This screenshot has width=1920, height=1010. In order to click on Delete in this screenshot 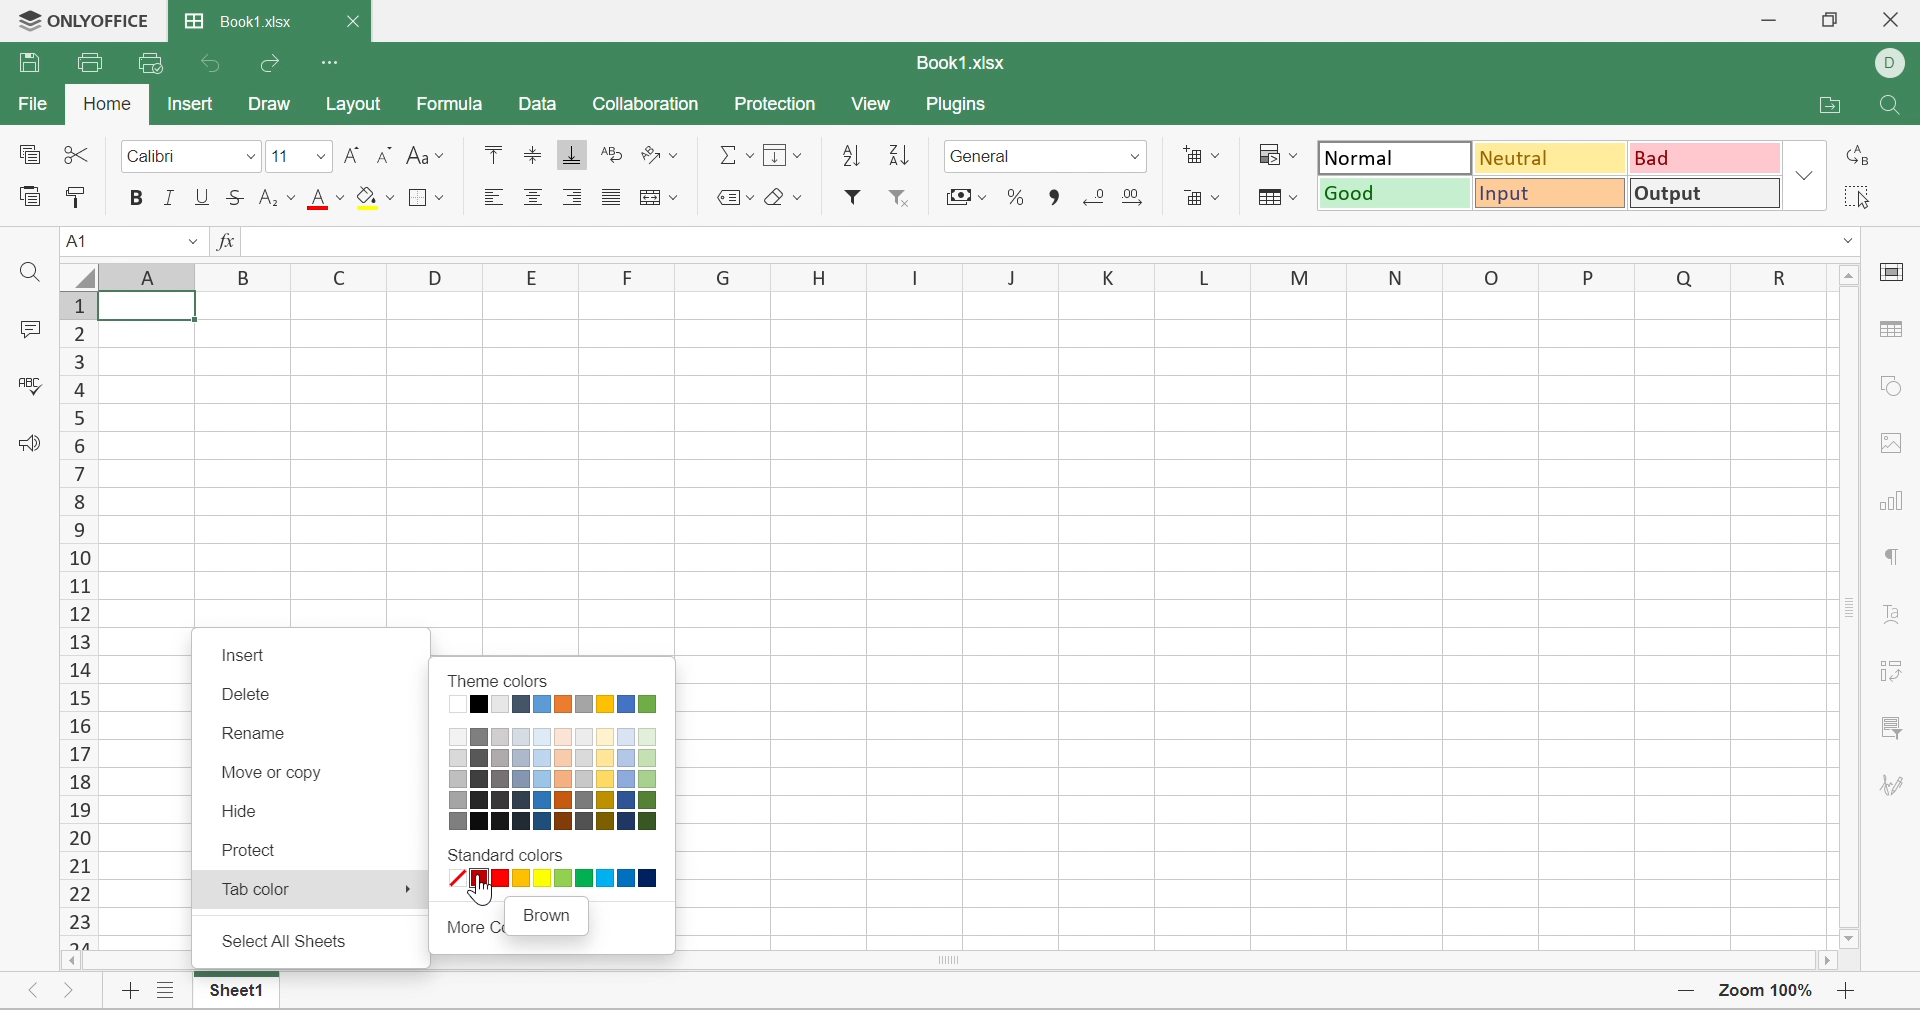, I will do `click(244, 700)`.